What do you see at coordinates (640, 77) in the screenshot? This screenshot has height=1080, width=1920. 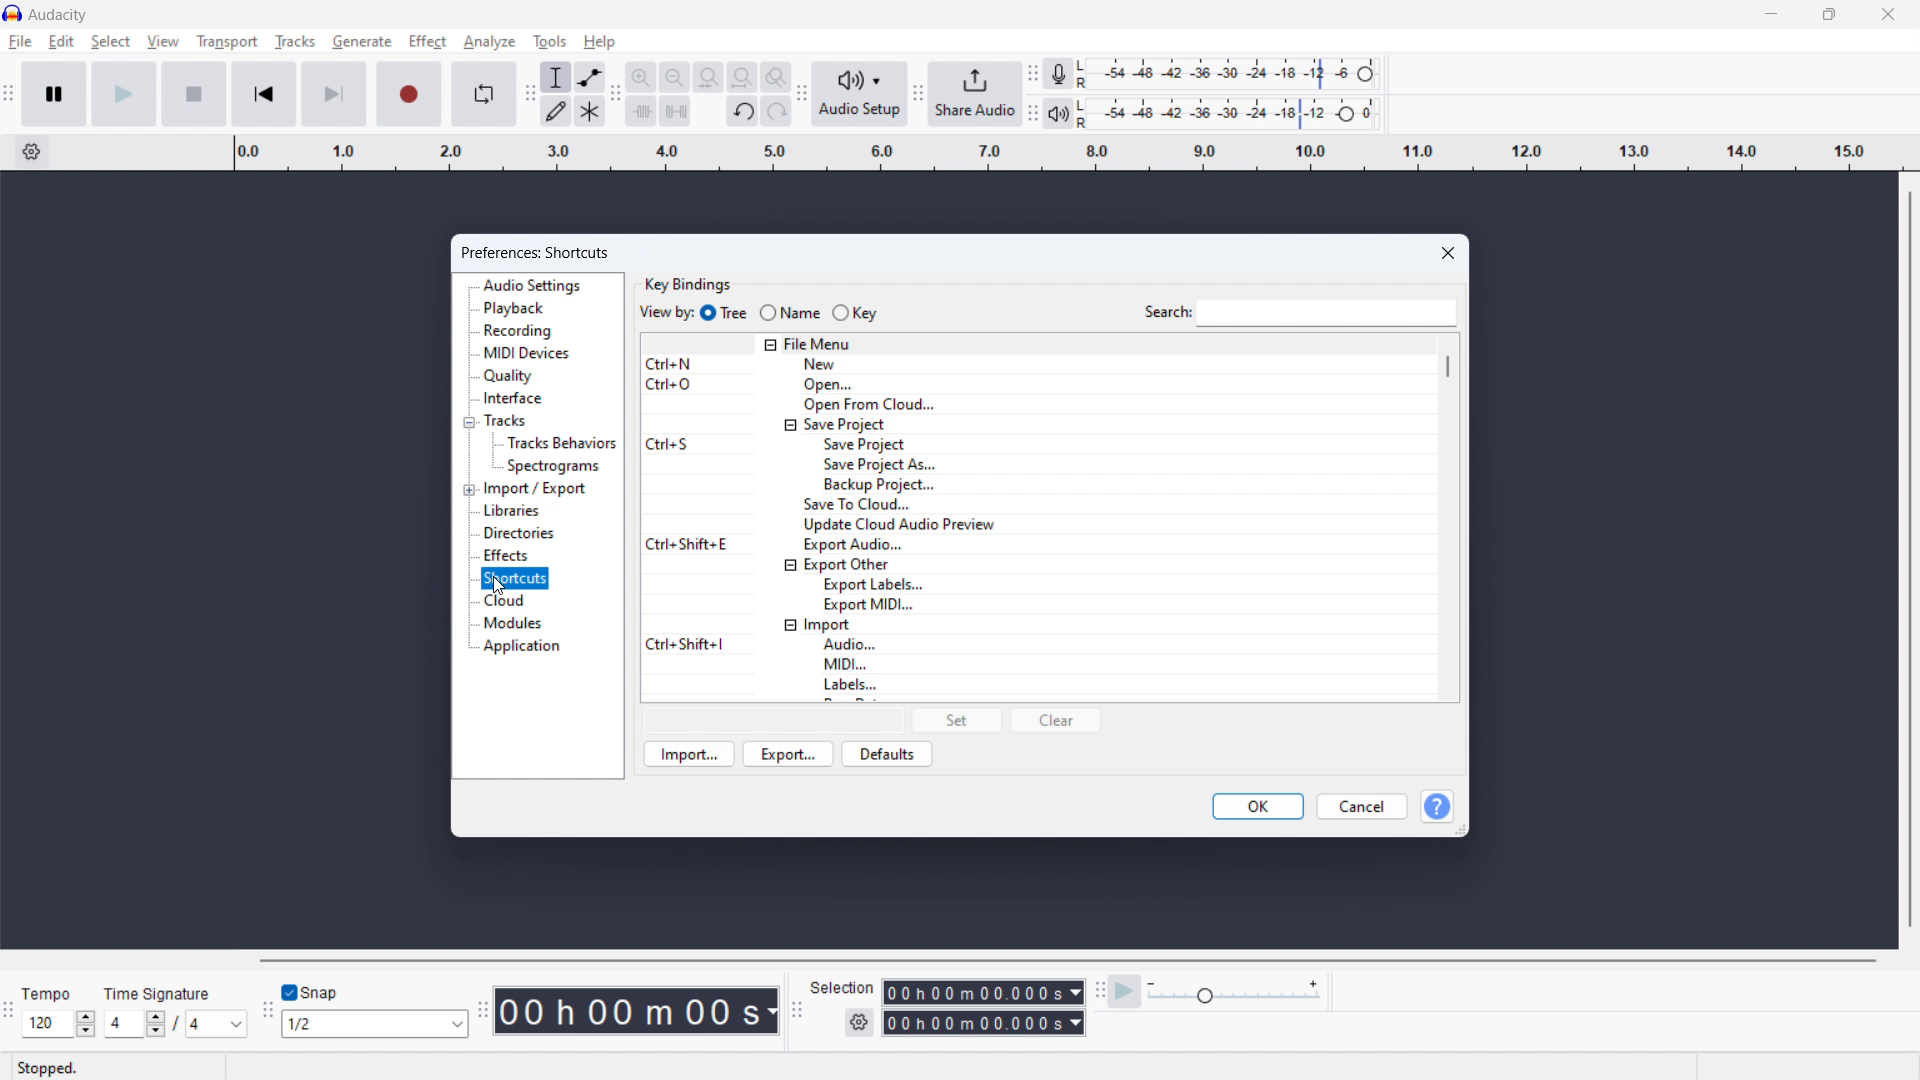 I see `zoom in` at bounding box center [640, 77].